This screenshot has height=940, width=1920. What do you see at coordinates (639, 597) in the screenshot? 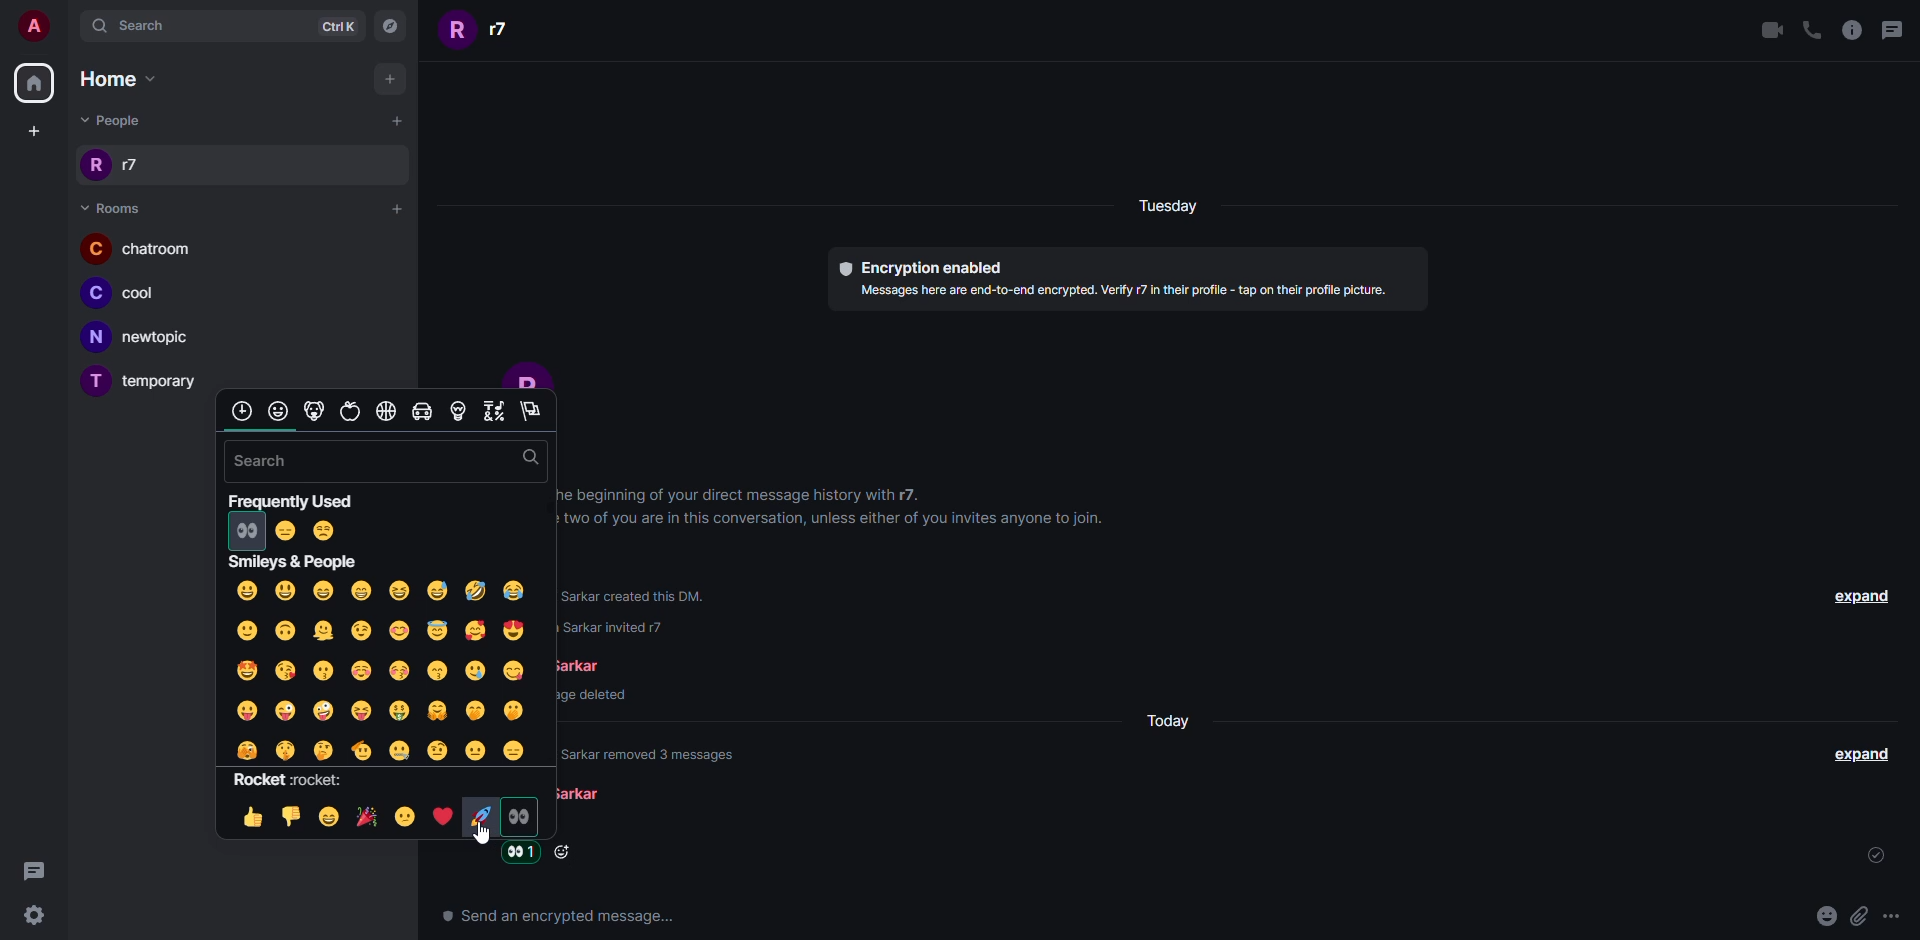
I see `text` at bounding box center [639, 597].